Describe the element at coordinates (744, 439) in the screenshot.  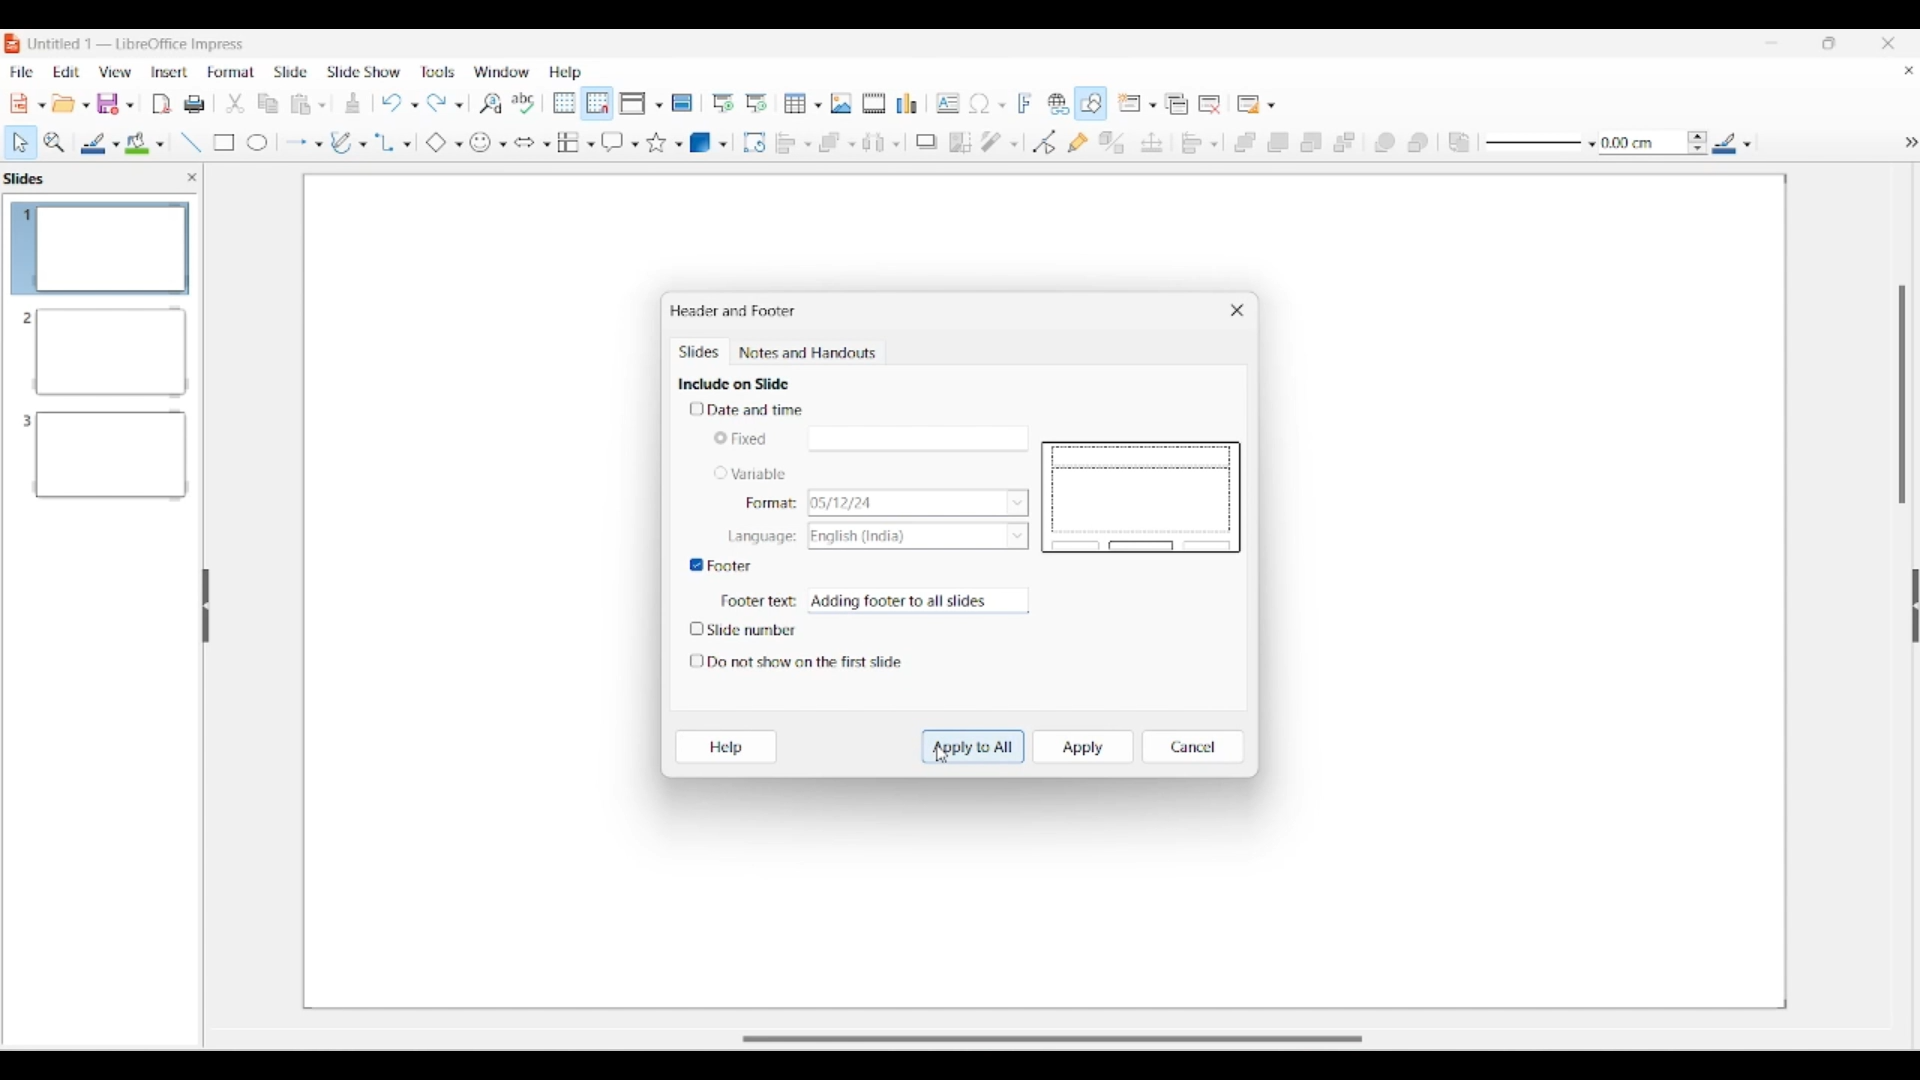
I see `Toggle for Fixed` at that location.